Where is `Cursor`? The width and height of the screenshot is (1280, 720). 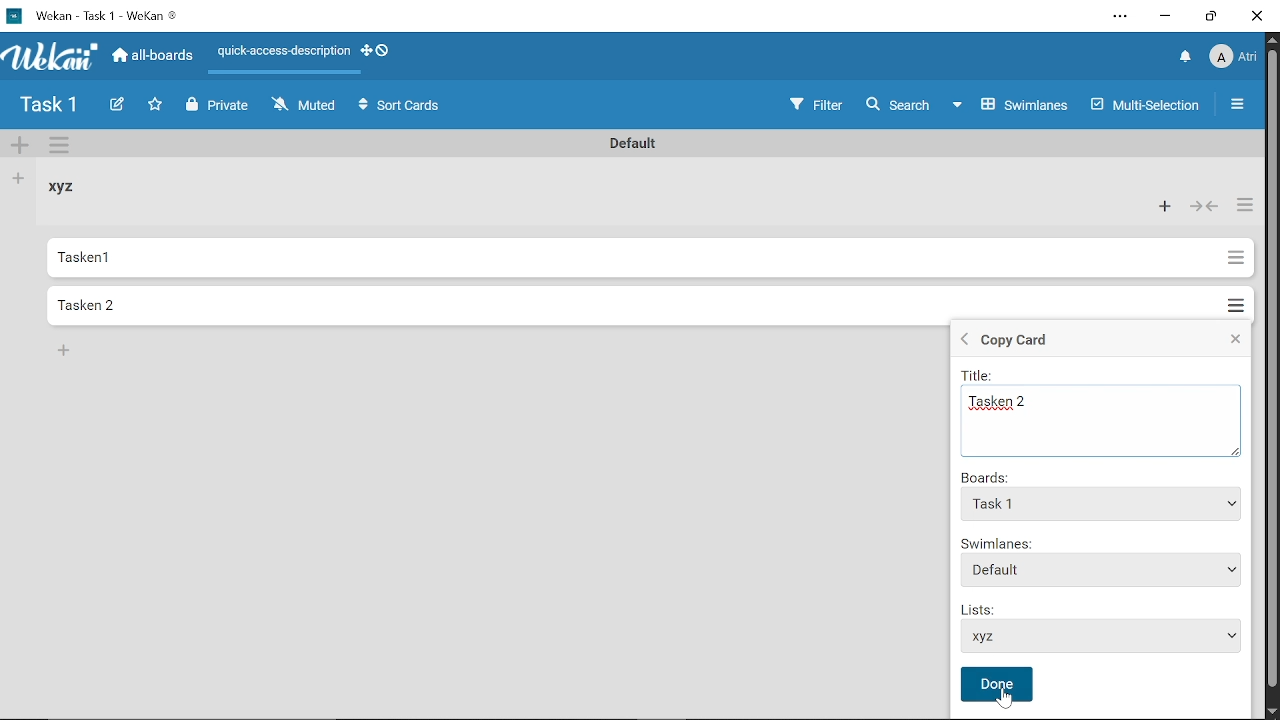
Cursor is located at coordinates (1005, 700).